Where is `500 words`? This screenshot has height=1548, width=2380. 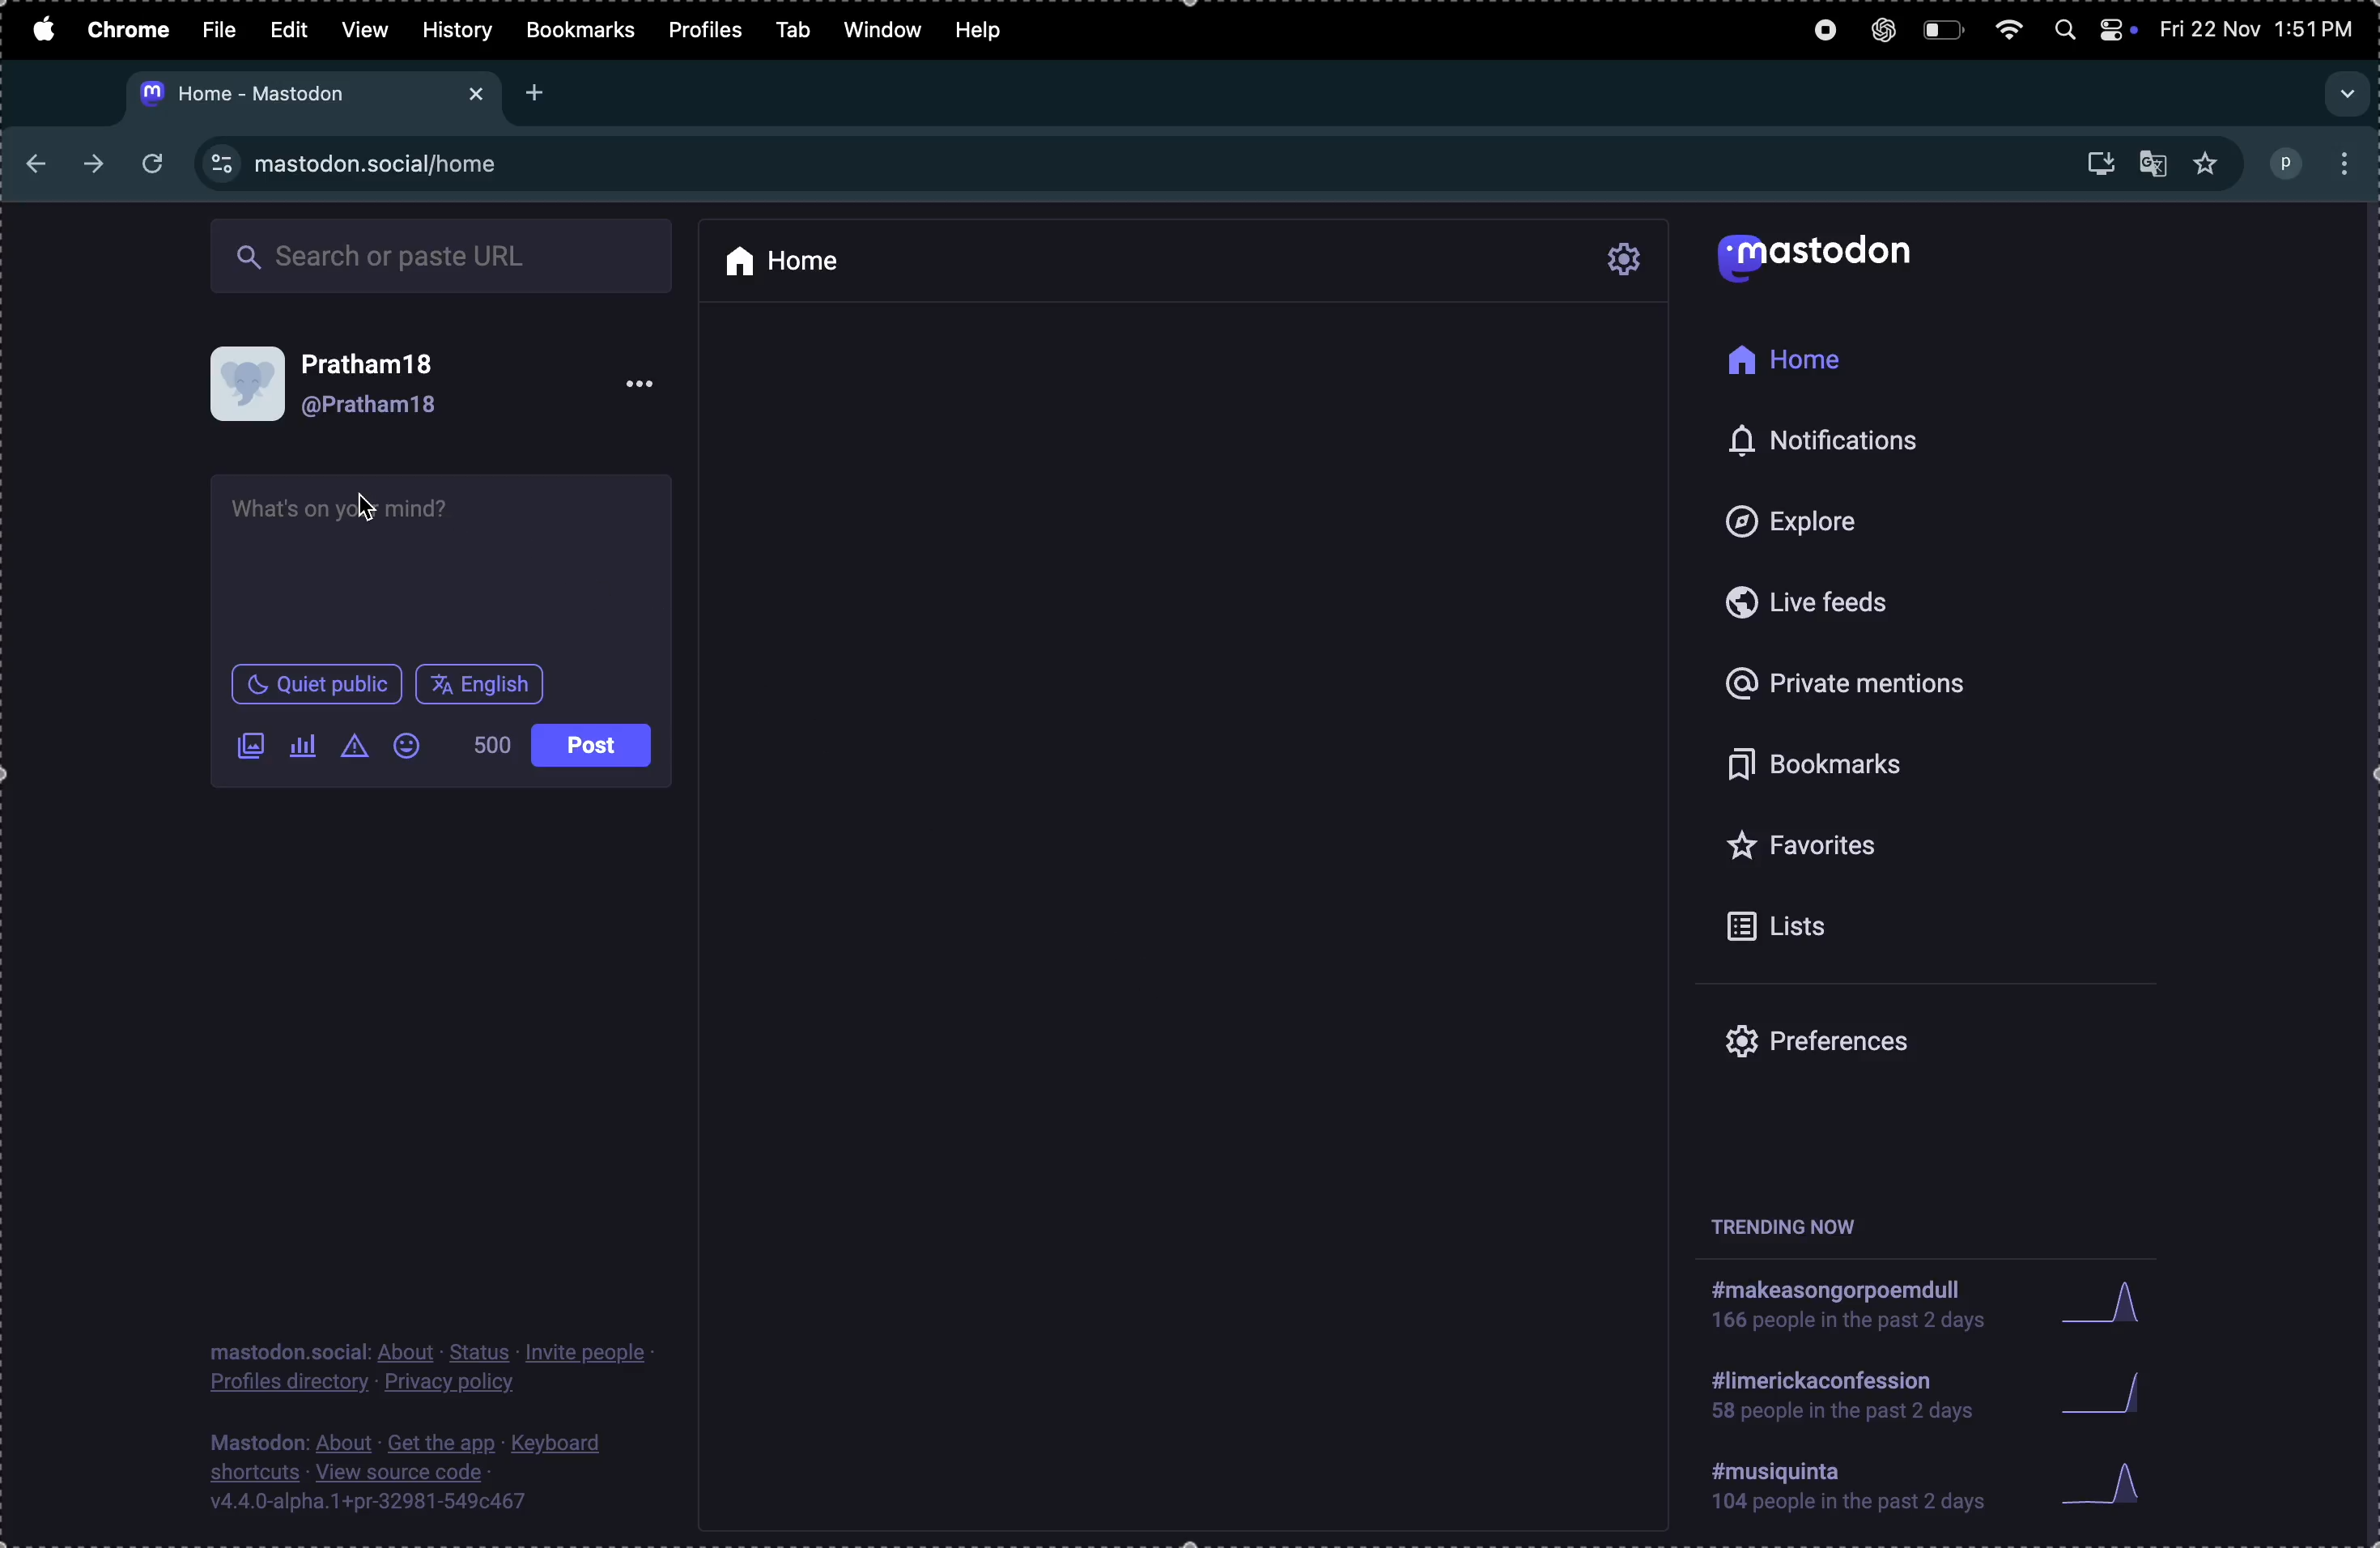
500 words is located at coordinates (488, 743).